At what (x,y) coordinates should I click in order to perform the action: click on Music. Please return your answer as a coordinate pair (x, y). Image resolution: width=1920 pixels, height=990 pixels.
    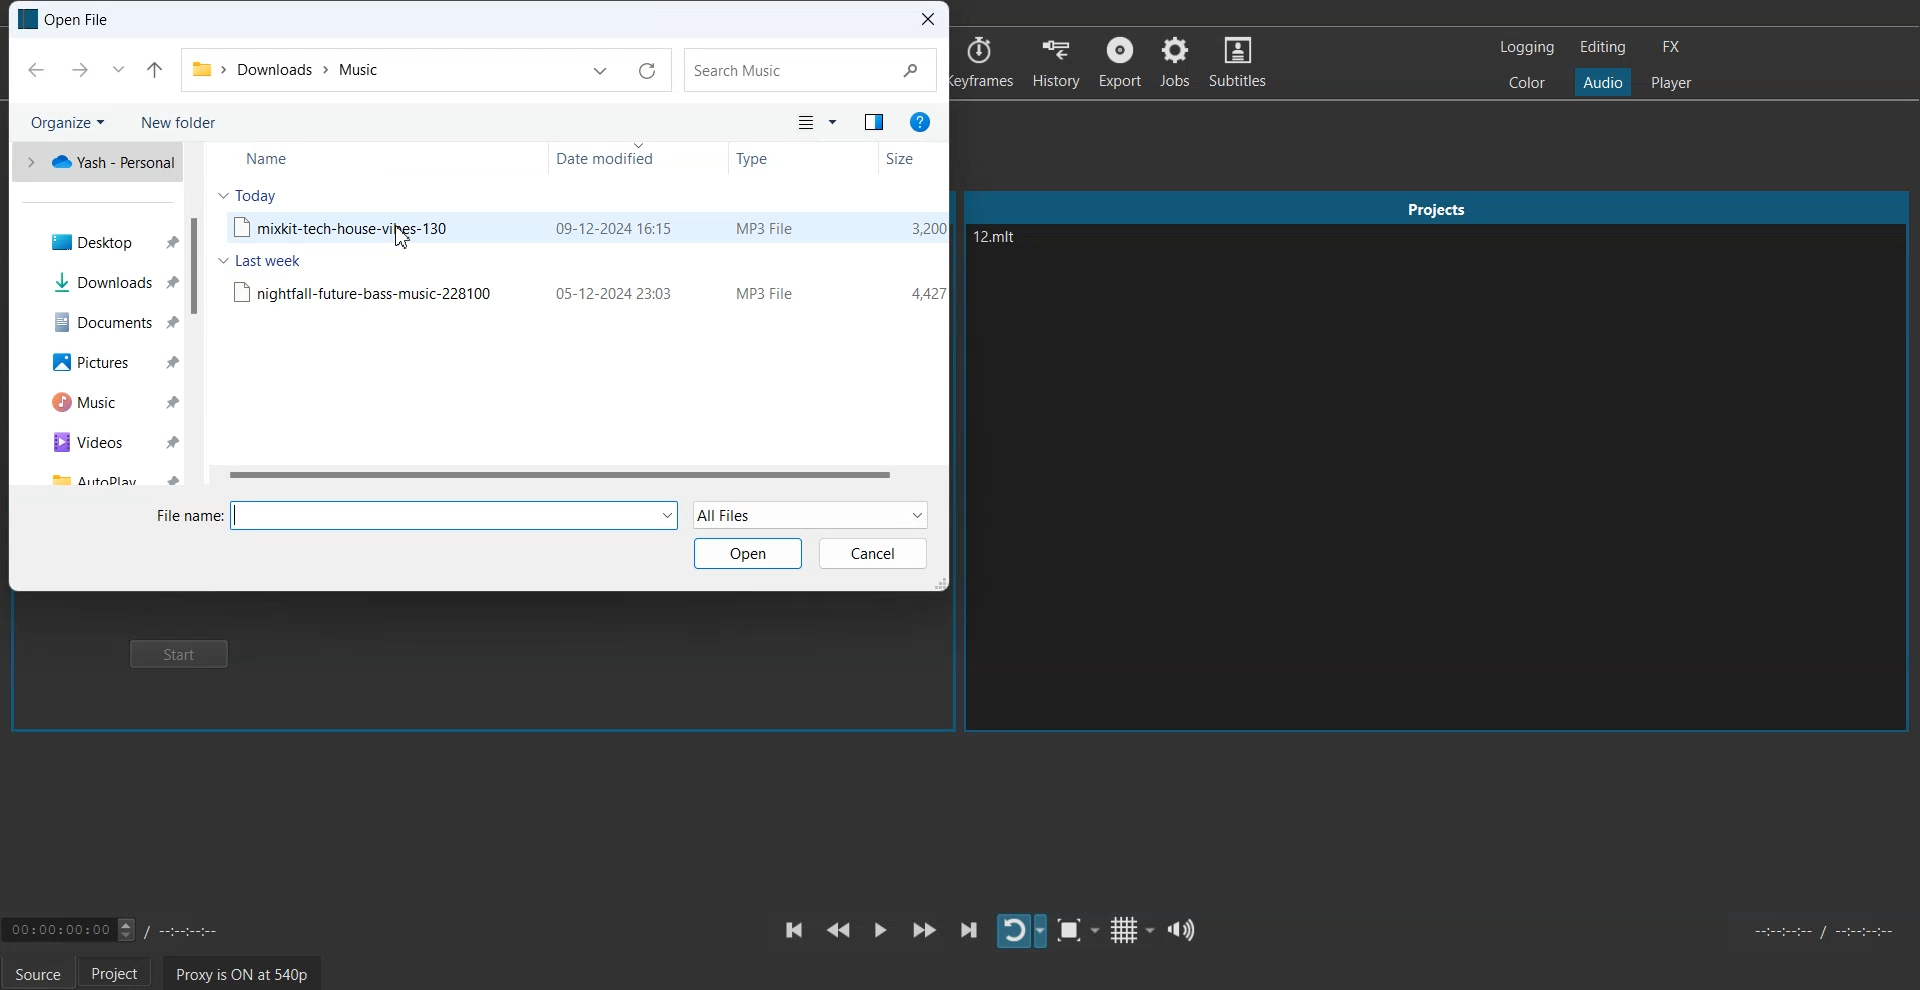
    Looking at the image, I should click on (94, 403).